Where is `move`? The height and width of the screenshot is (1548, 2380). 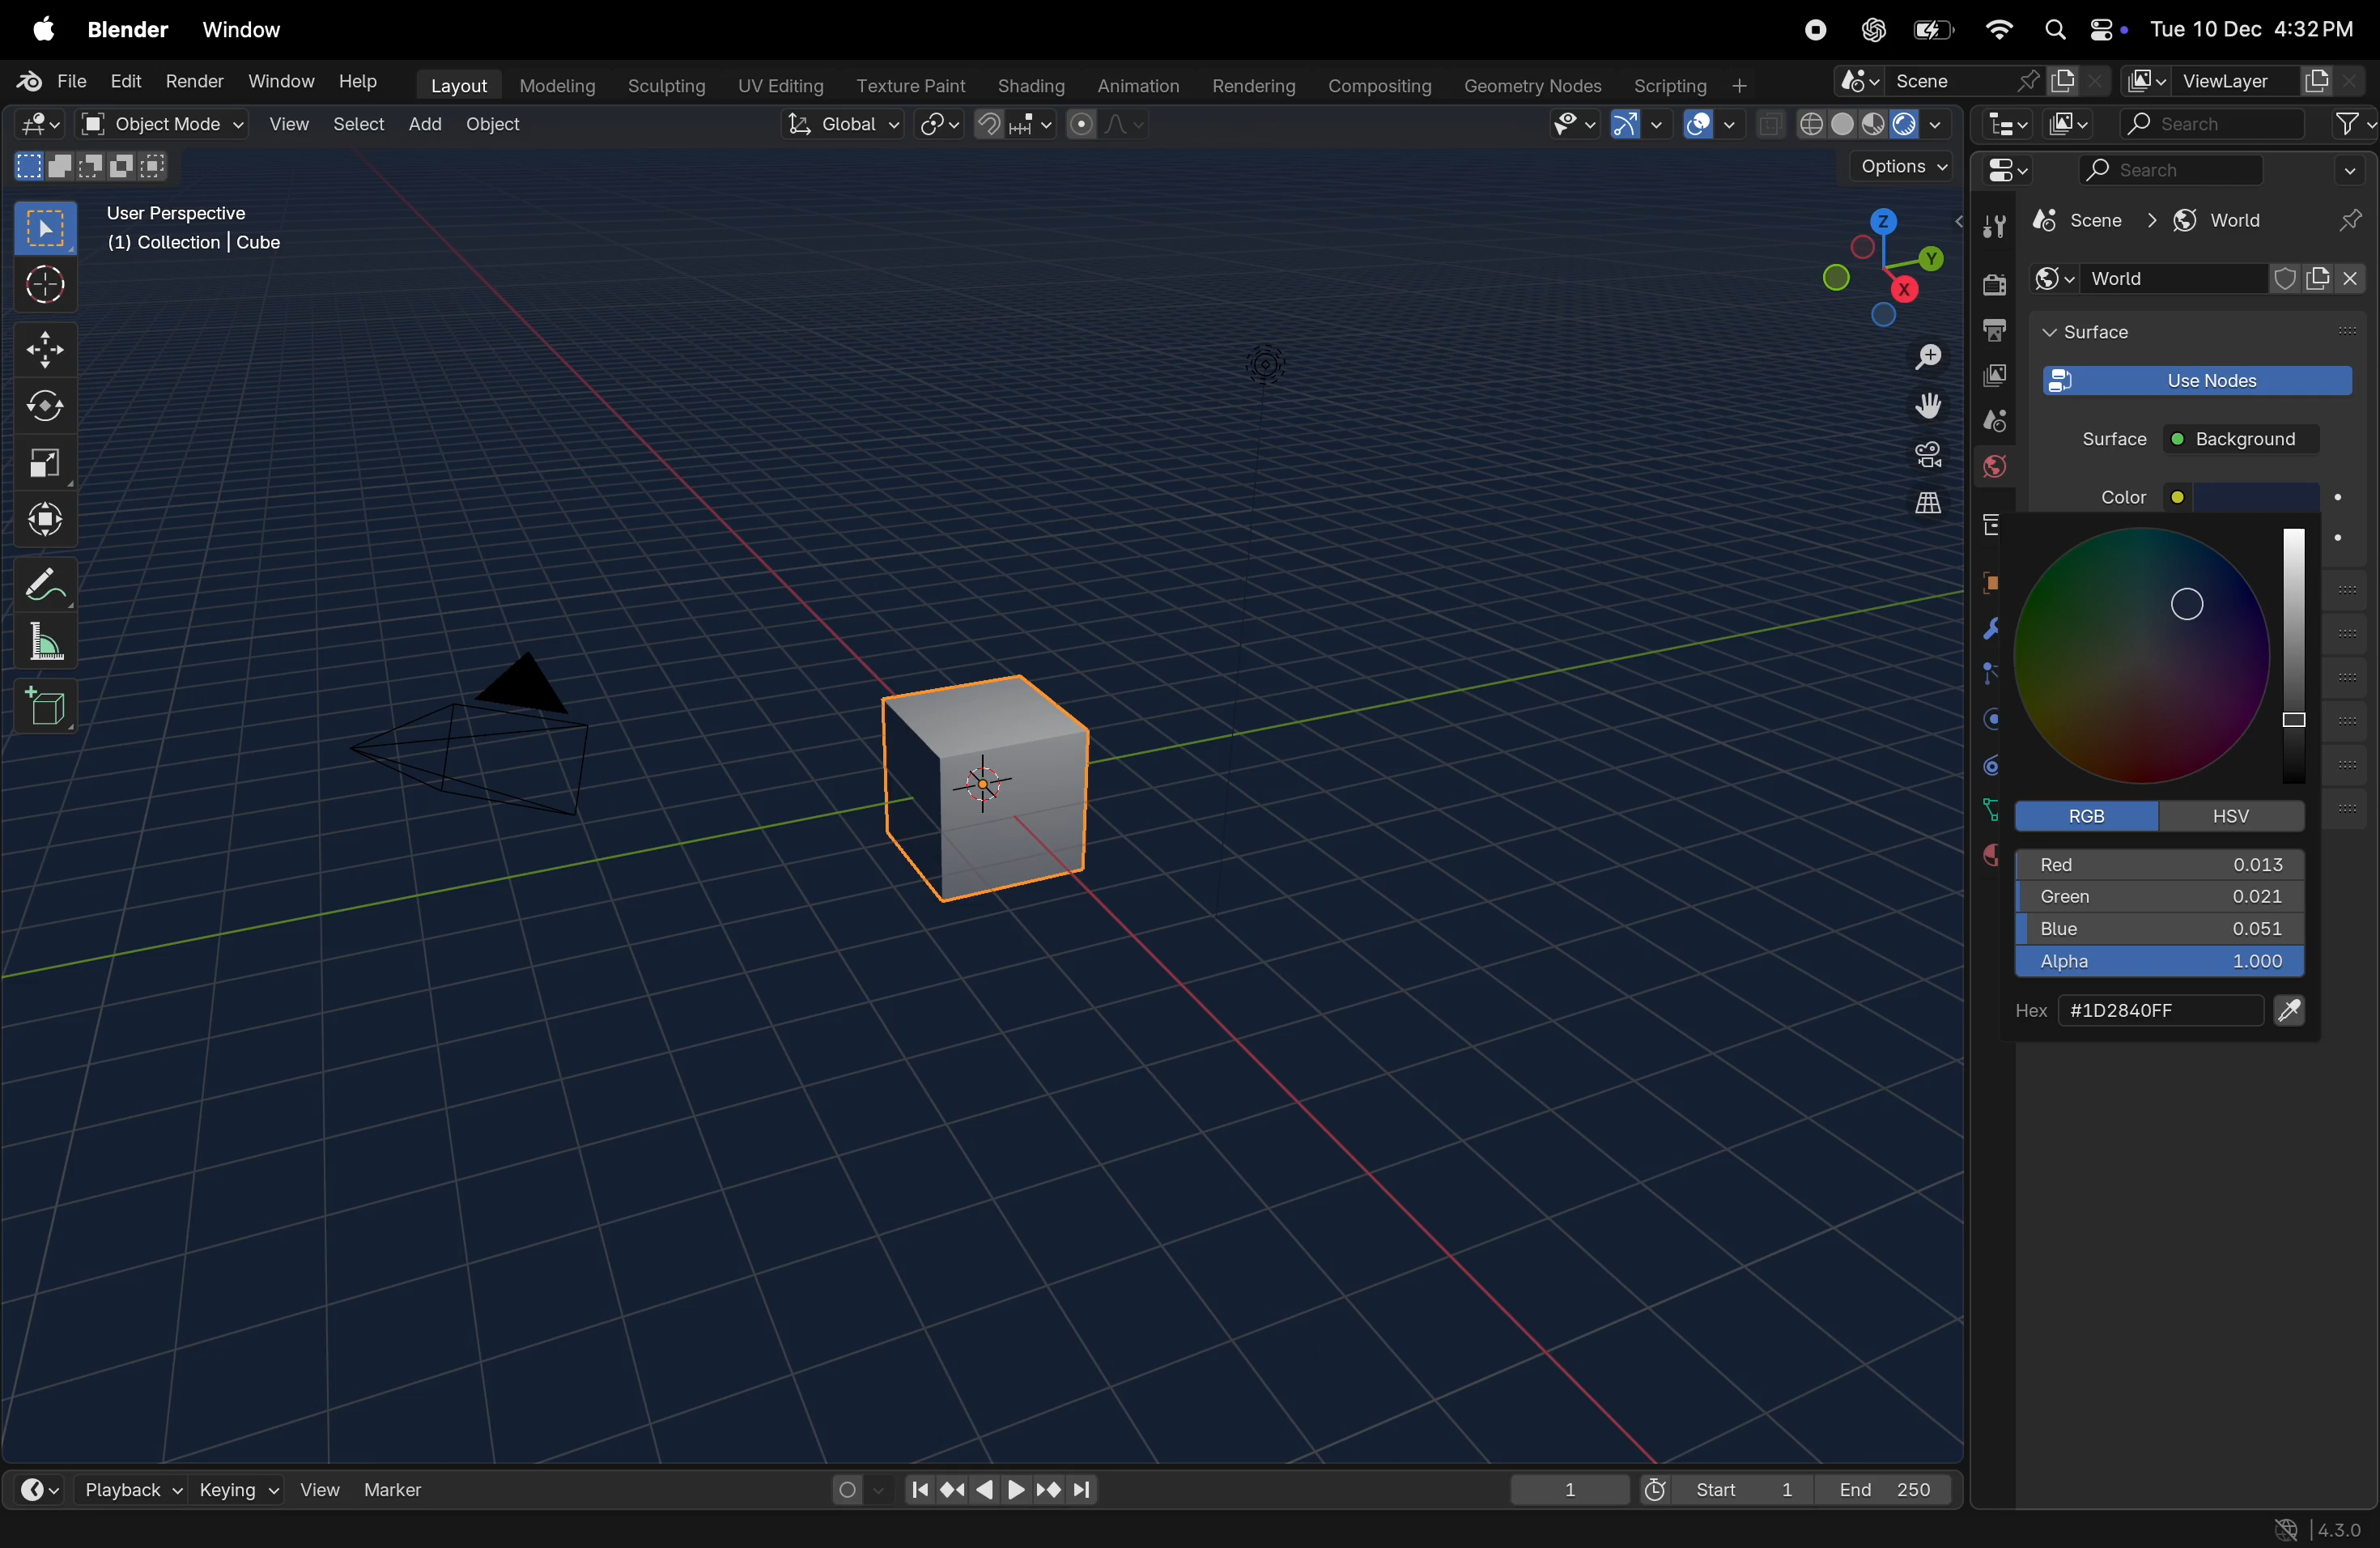 move is located at coordinates (48, 347).